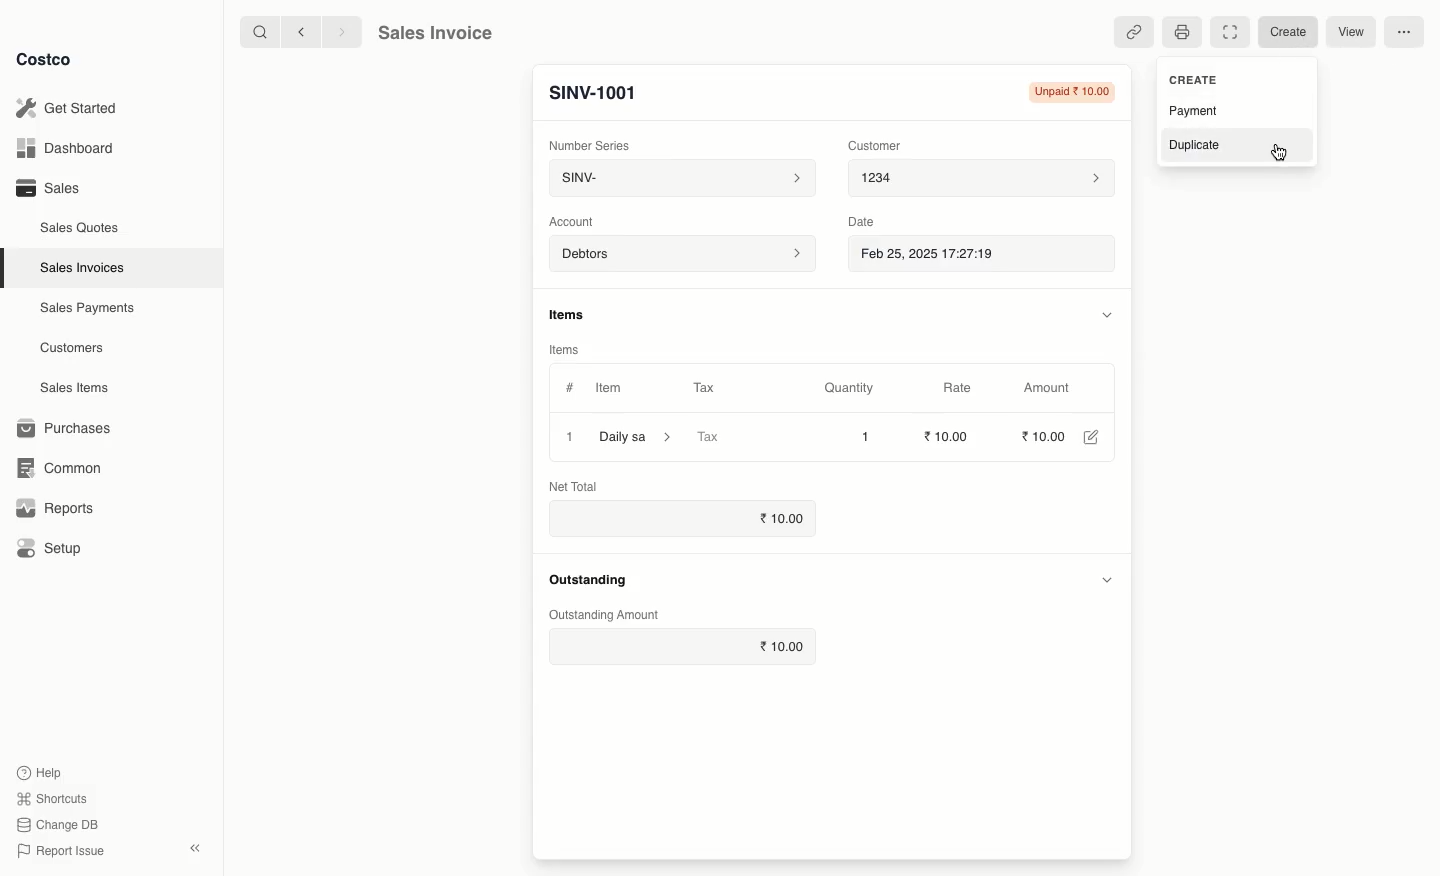  I want to click on Back, so click(296, 34).